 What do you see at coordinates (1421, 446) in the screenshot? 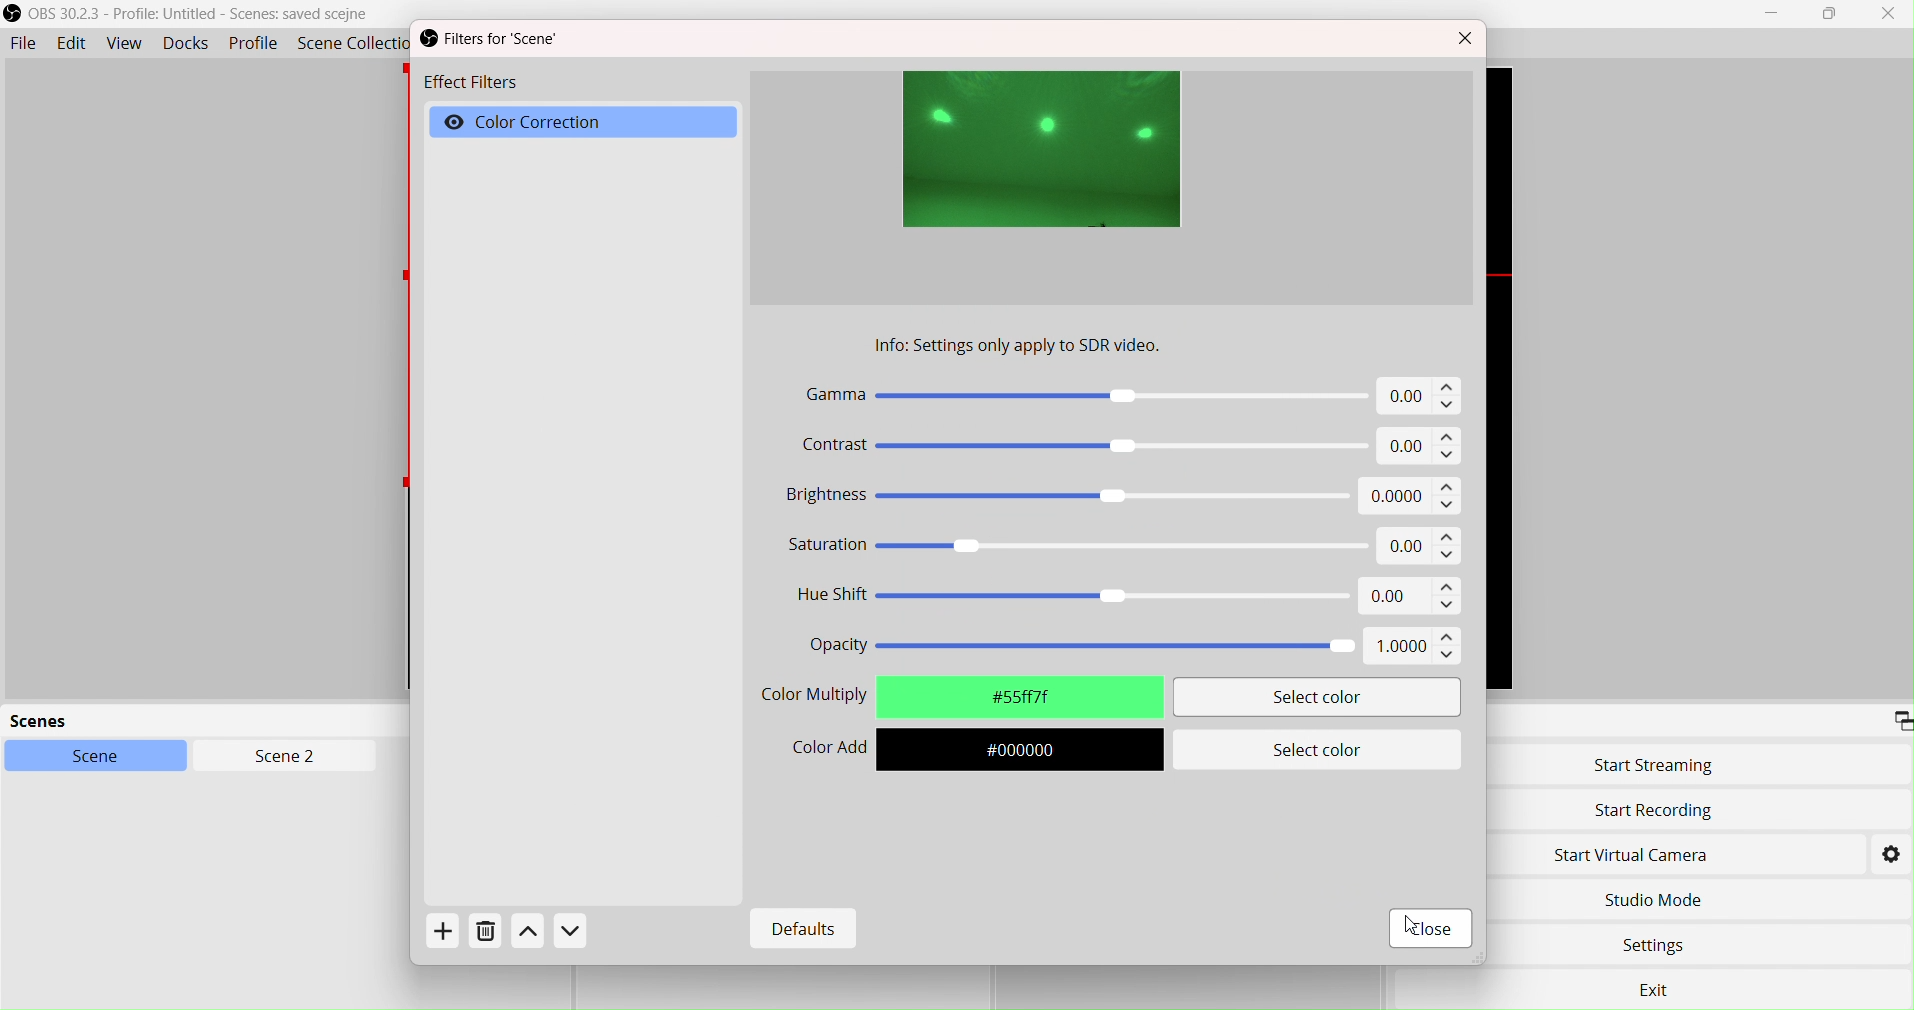
I see `0.00` at bounding box center [1421, 446].